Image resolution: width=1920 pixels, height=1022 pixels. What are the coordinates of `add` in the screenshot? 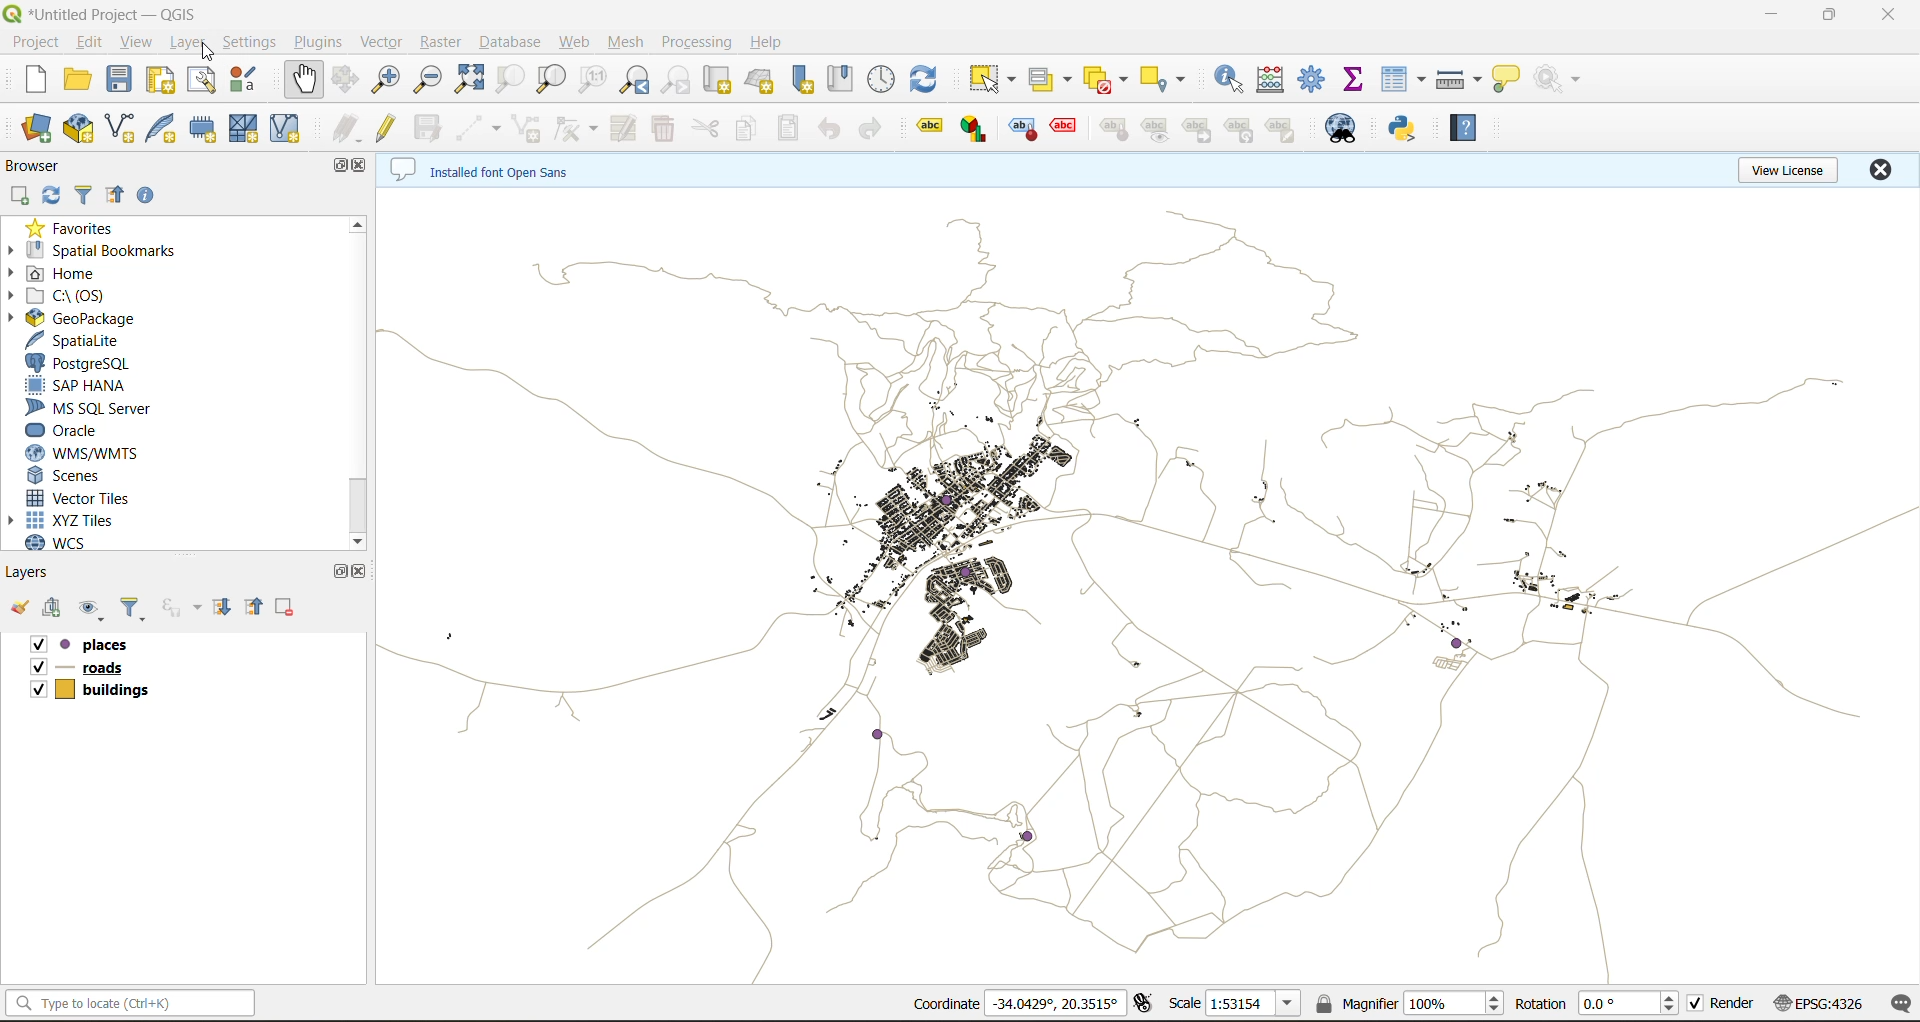 It's located at (21, 196).